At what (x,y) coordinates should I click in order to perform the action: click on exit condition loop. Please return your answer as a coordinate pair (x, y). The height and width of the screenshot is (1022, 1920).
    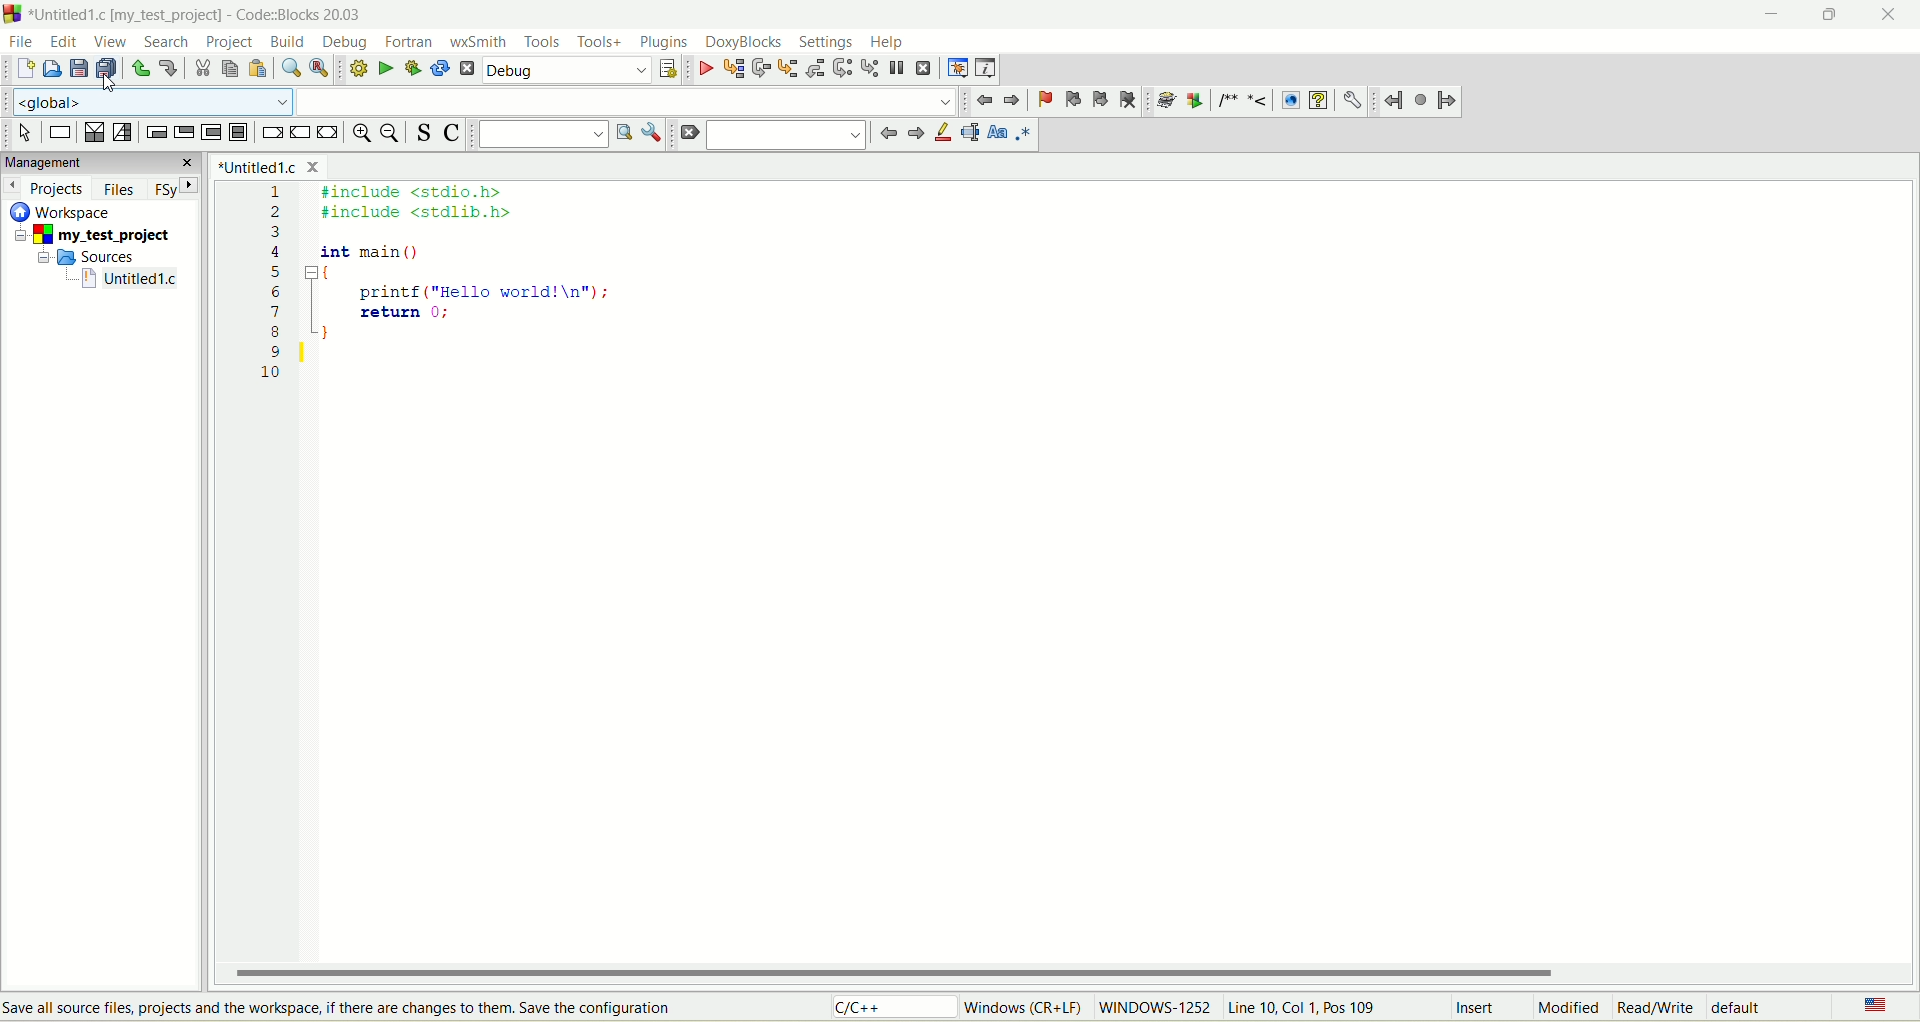
    Looking at the image, I should click on (181, 132).